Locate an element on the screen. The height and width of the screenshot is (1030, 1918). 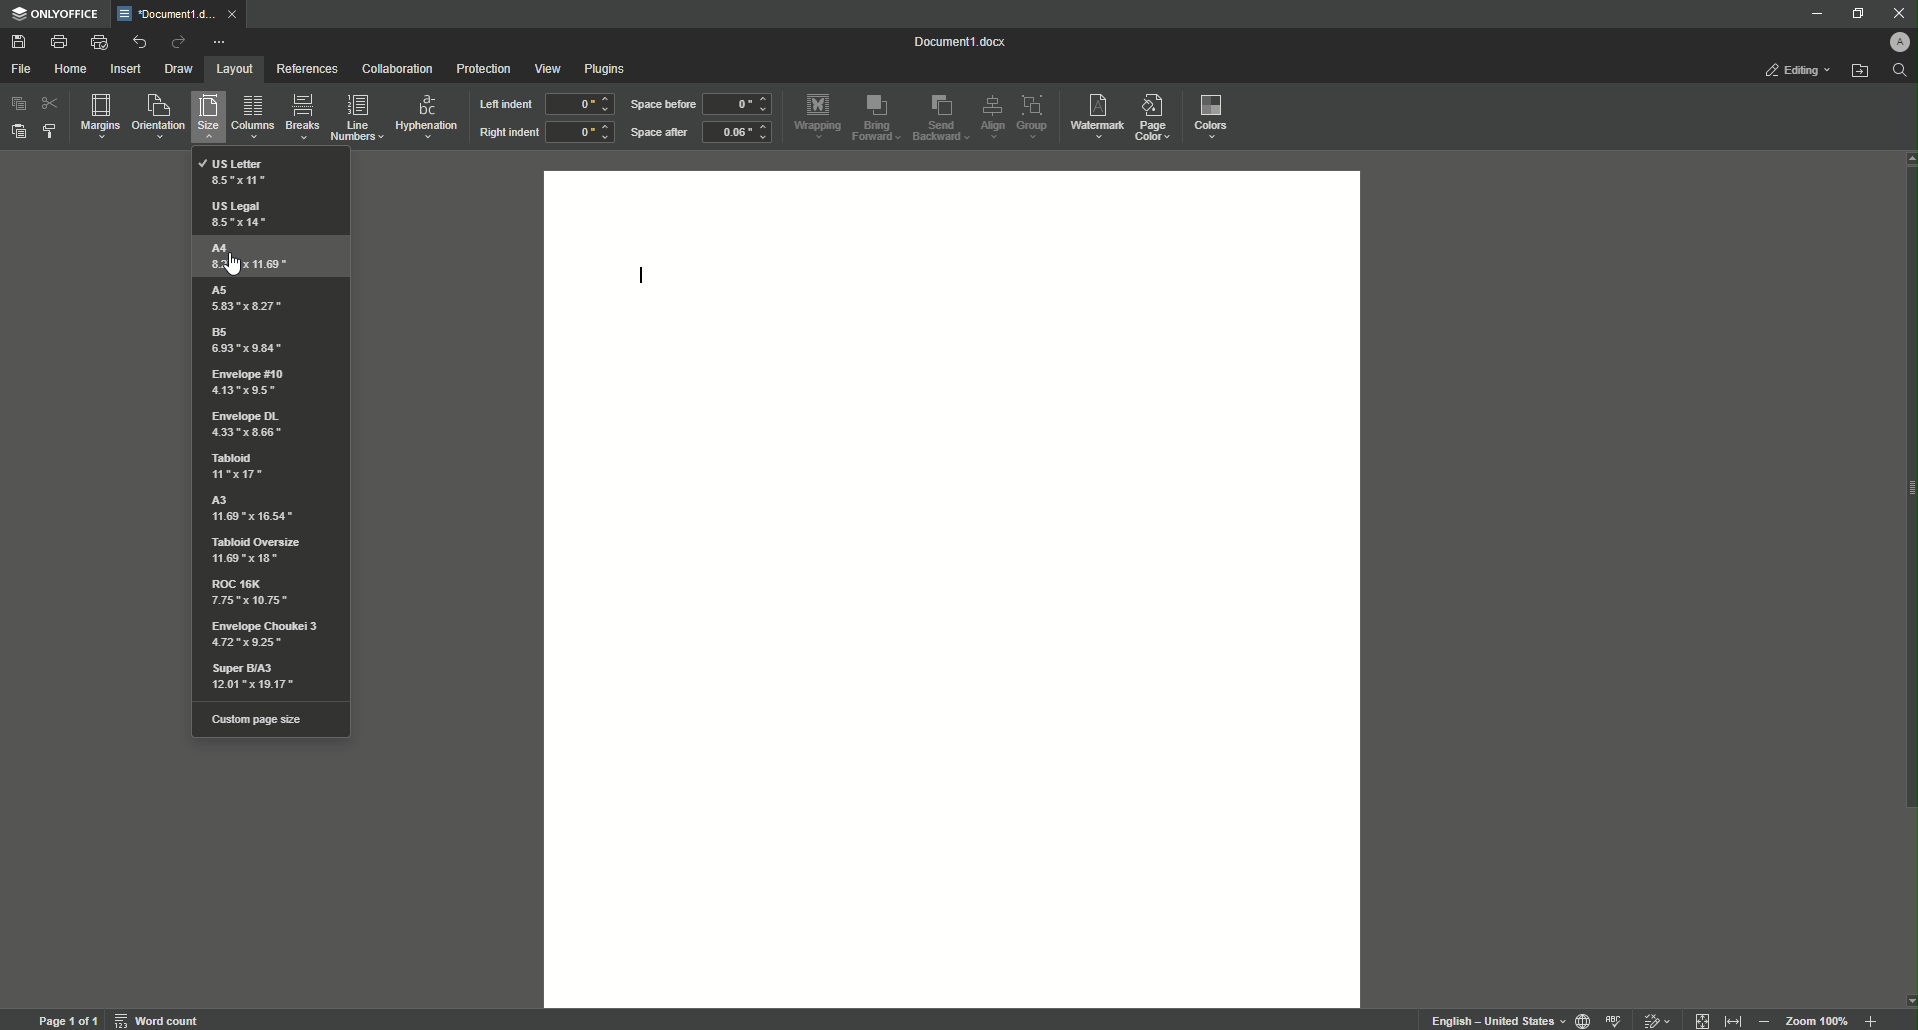
Space before is located at coordinates (661, 105).